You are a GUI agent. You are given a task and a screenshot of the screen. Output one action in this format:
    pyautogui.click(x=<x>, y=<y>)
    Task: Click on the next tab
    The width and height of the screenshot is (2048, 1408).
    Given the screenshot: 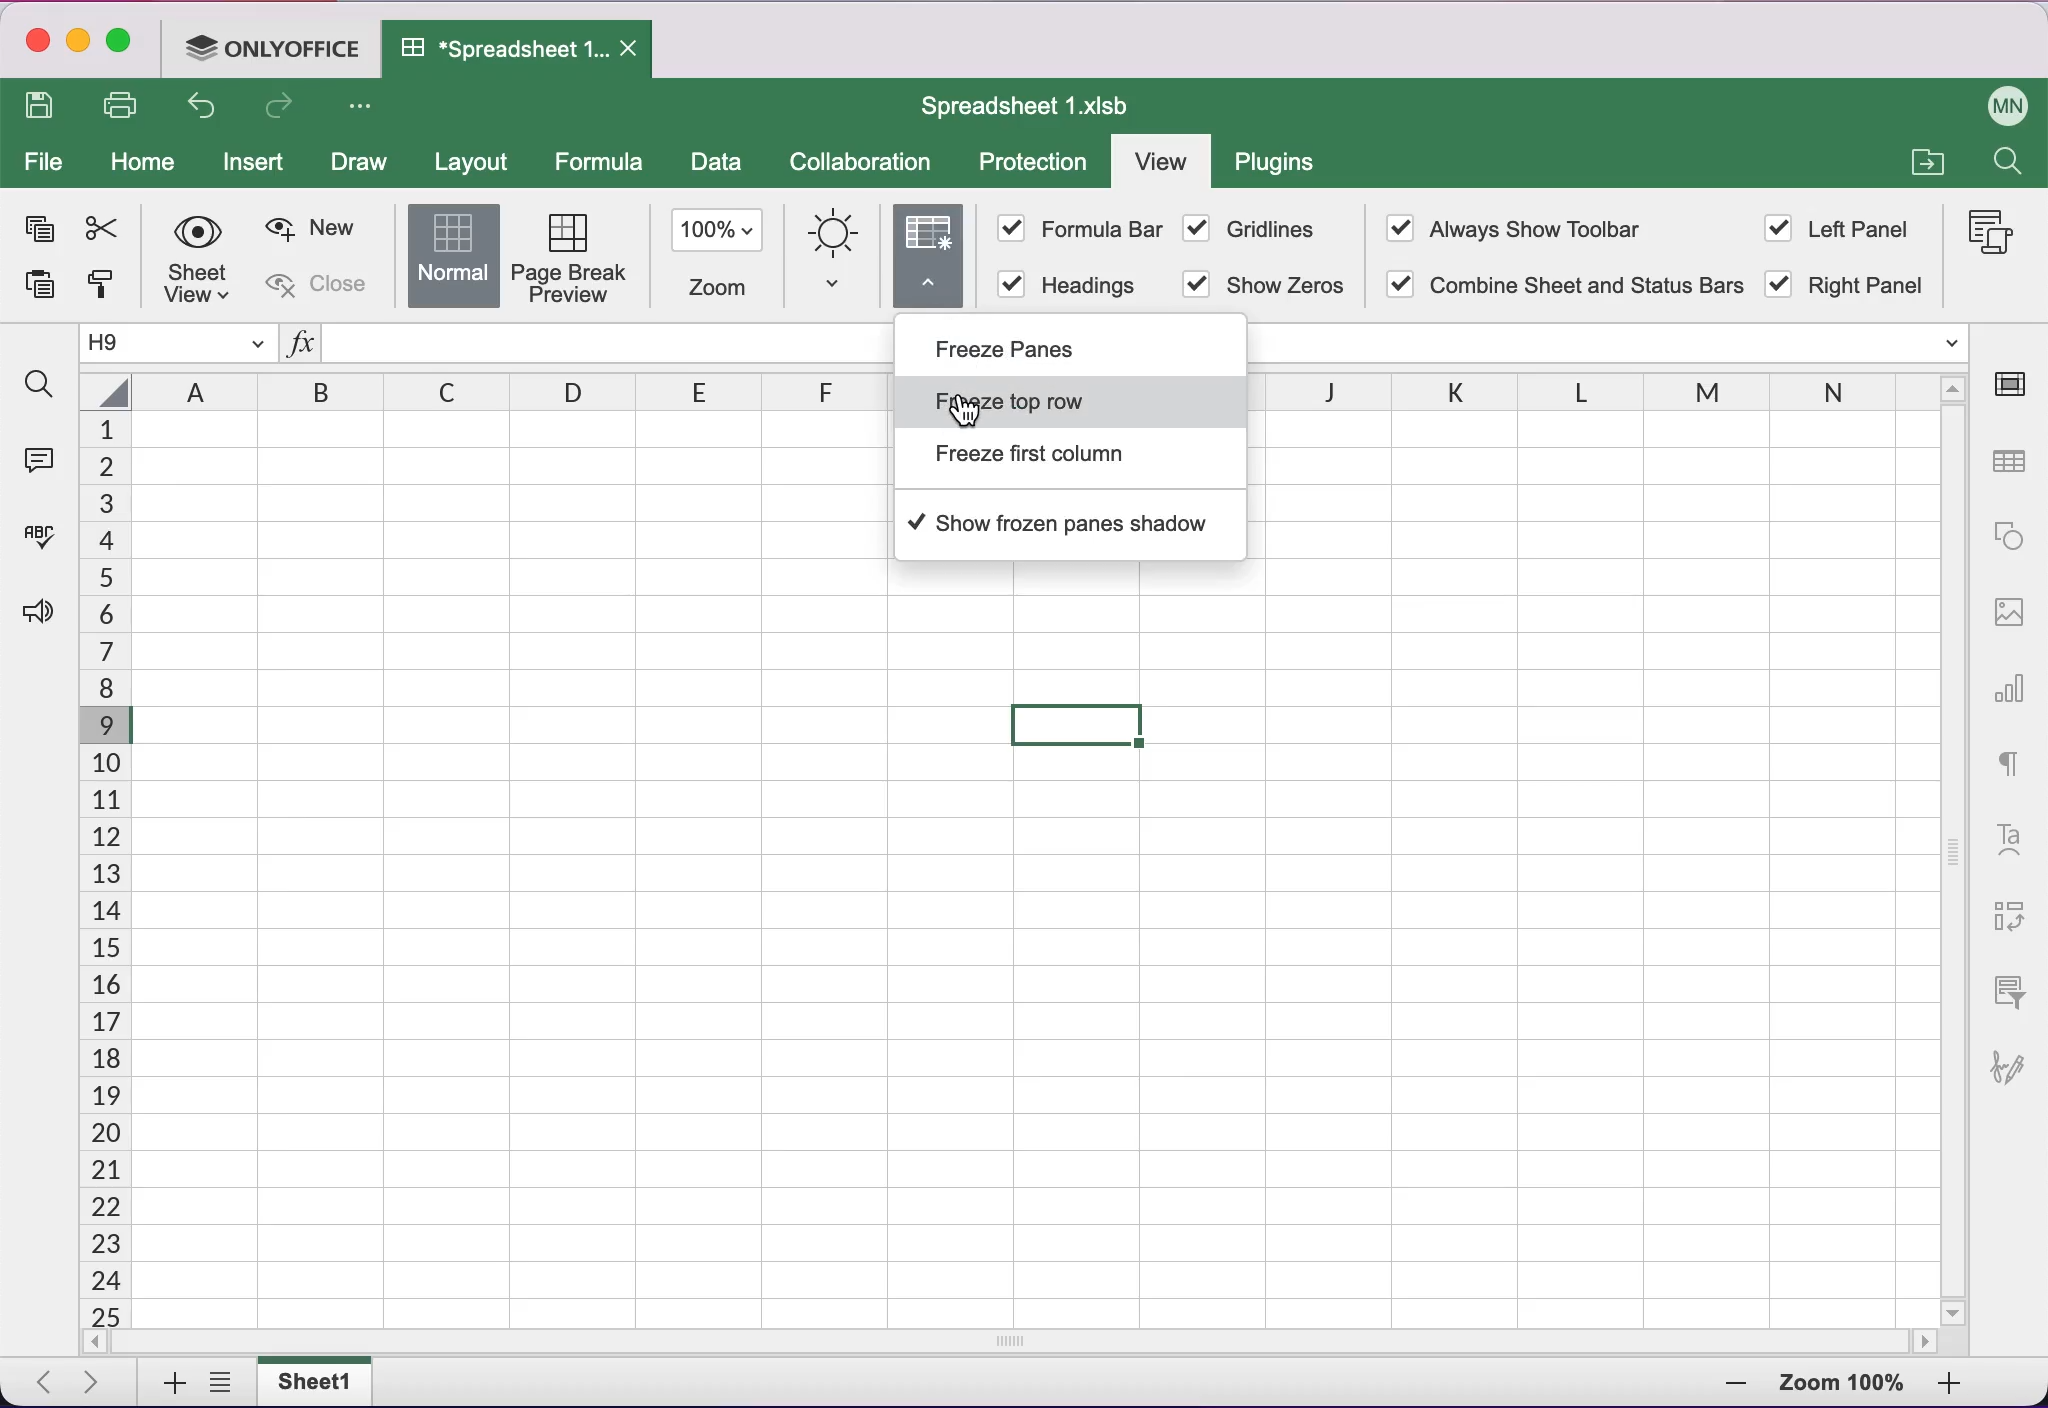 What is the action you would take?
    pyautogui.click(x=98, y=1384)
    